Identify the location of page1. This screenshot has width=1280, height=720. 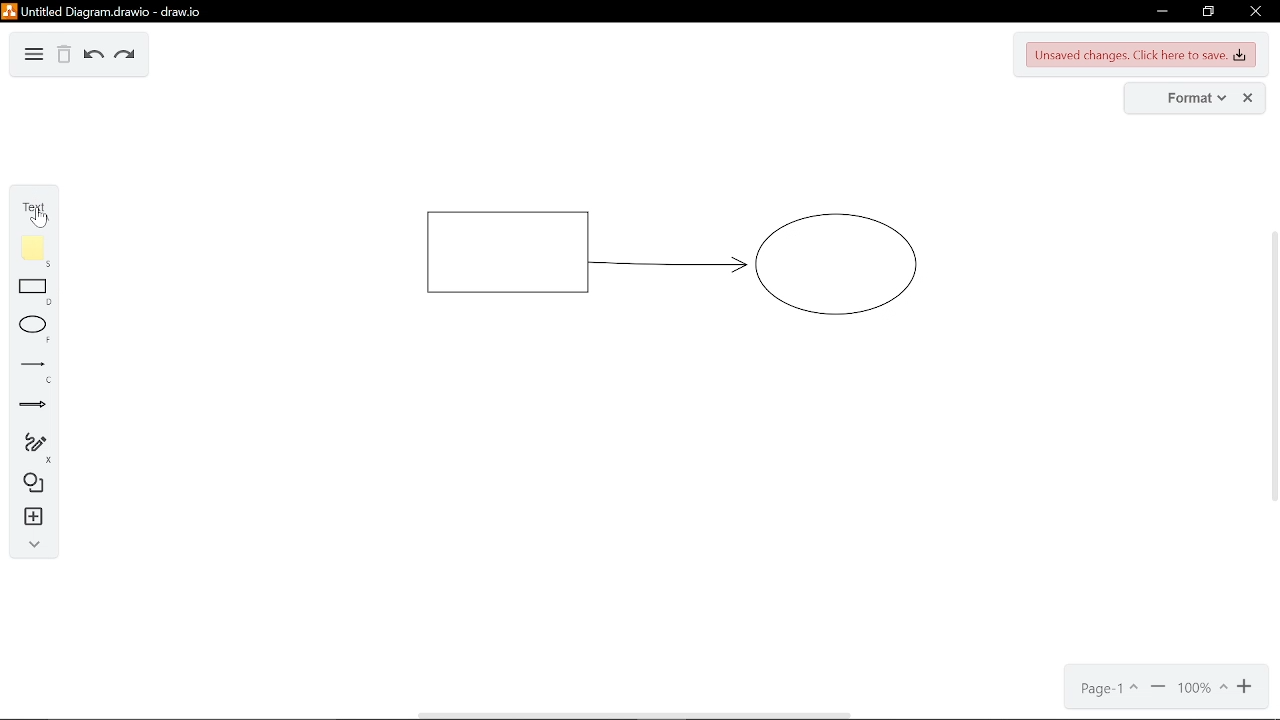
(1105, 688).